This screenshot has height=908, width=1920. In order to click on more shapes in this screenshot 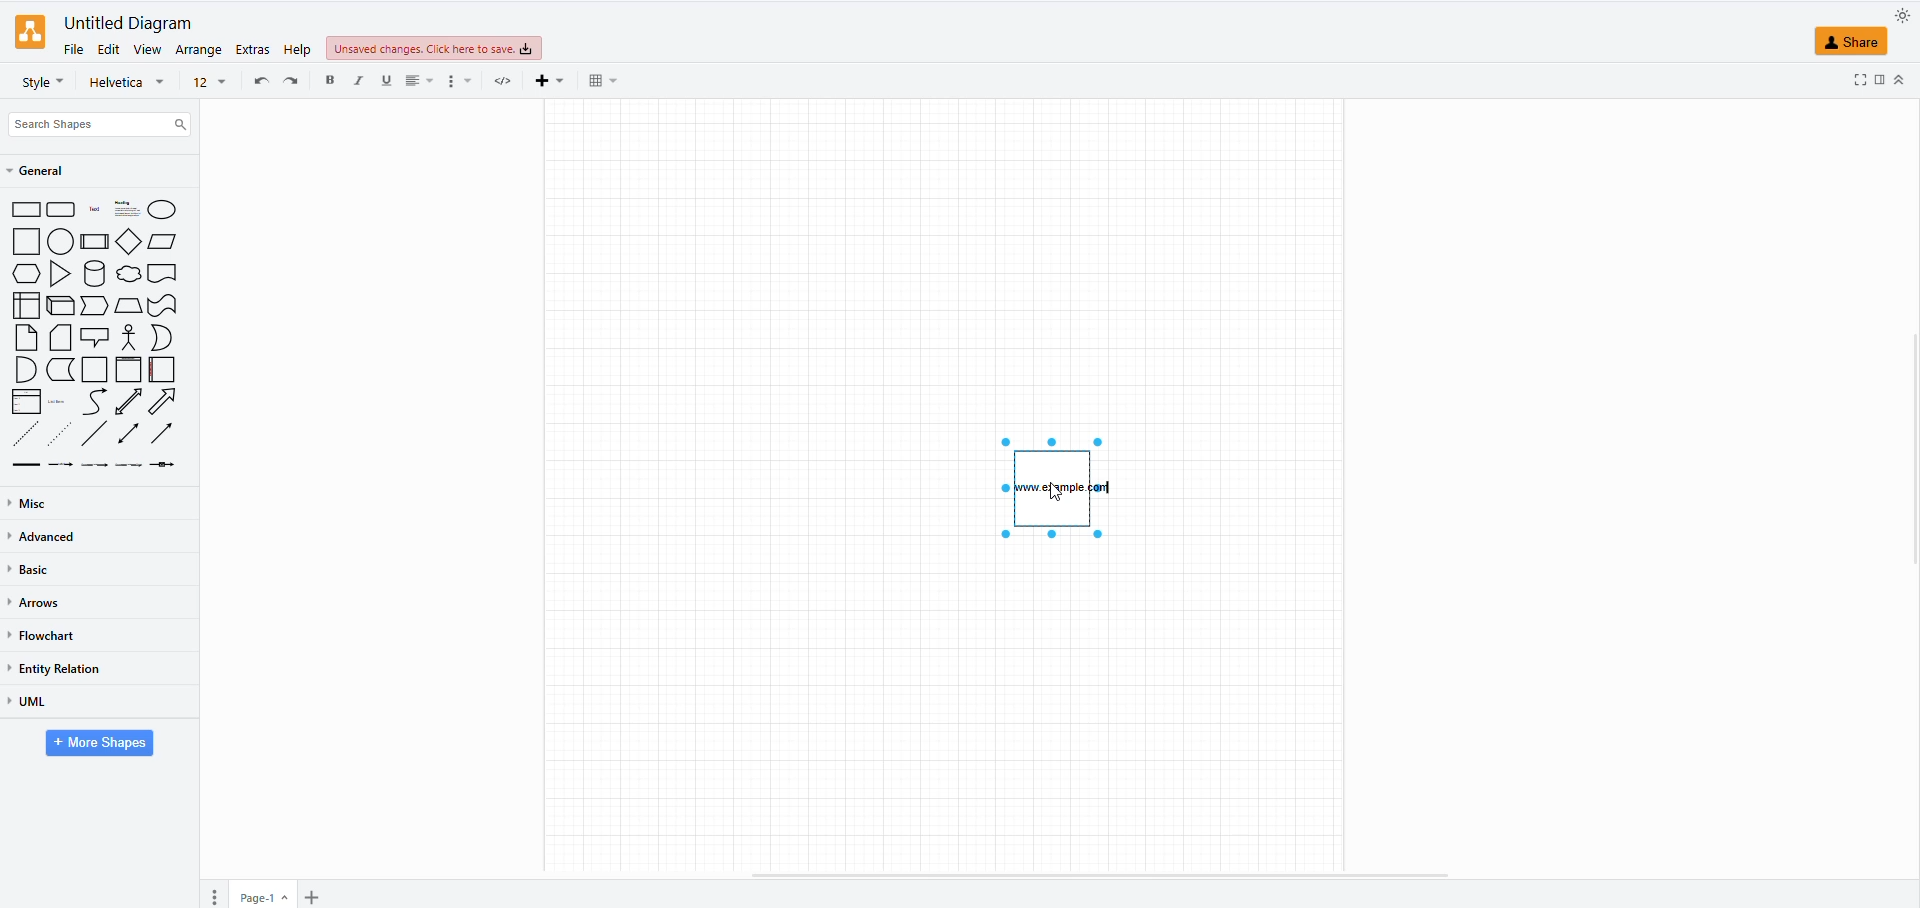, I will do `click(96, 744)`.